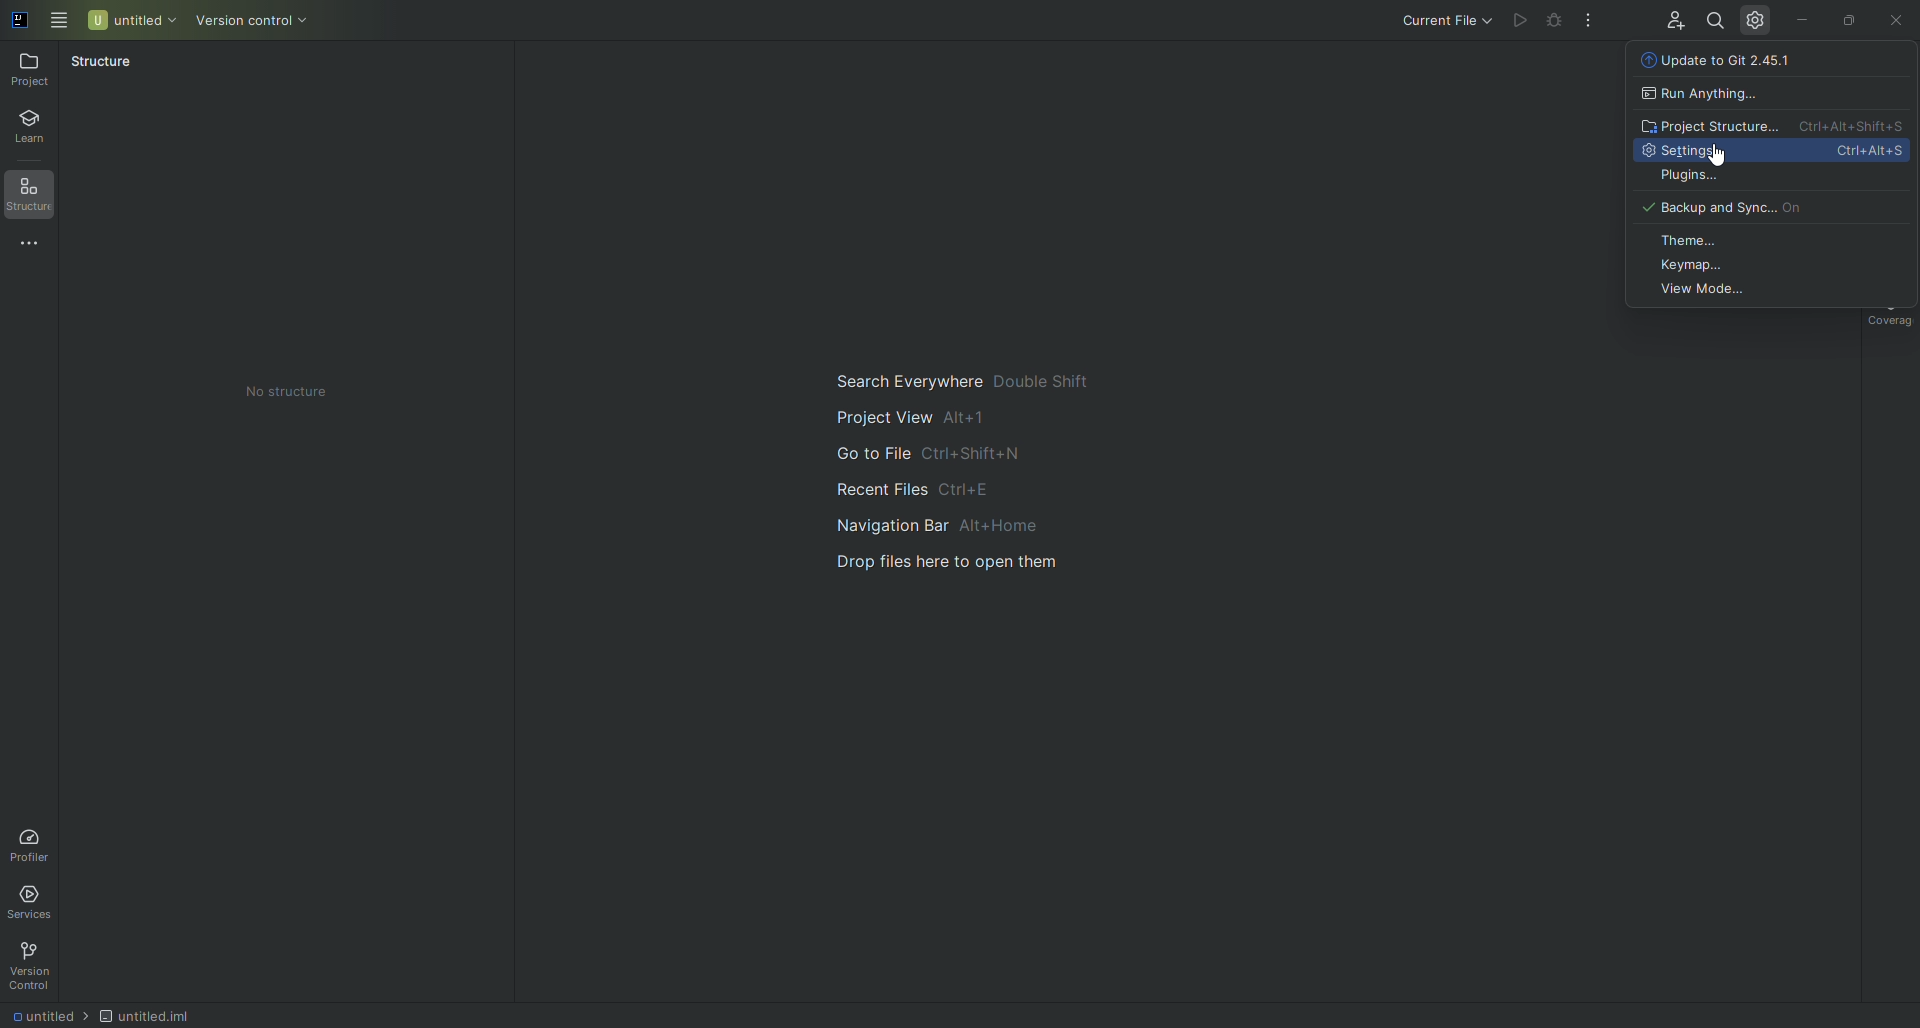 This screenshot has height=1028, width=1920. What do you see at coordinates (254, 23) in the screenshot?
I see `Version control` at bounding box center [254, 23].